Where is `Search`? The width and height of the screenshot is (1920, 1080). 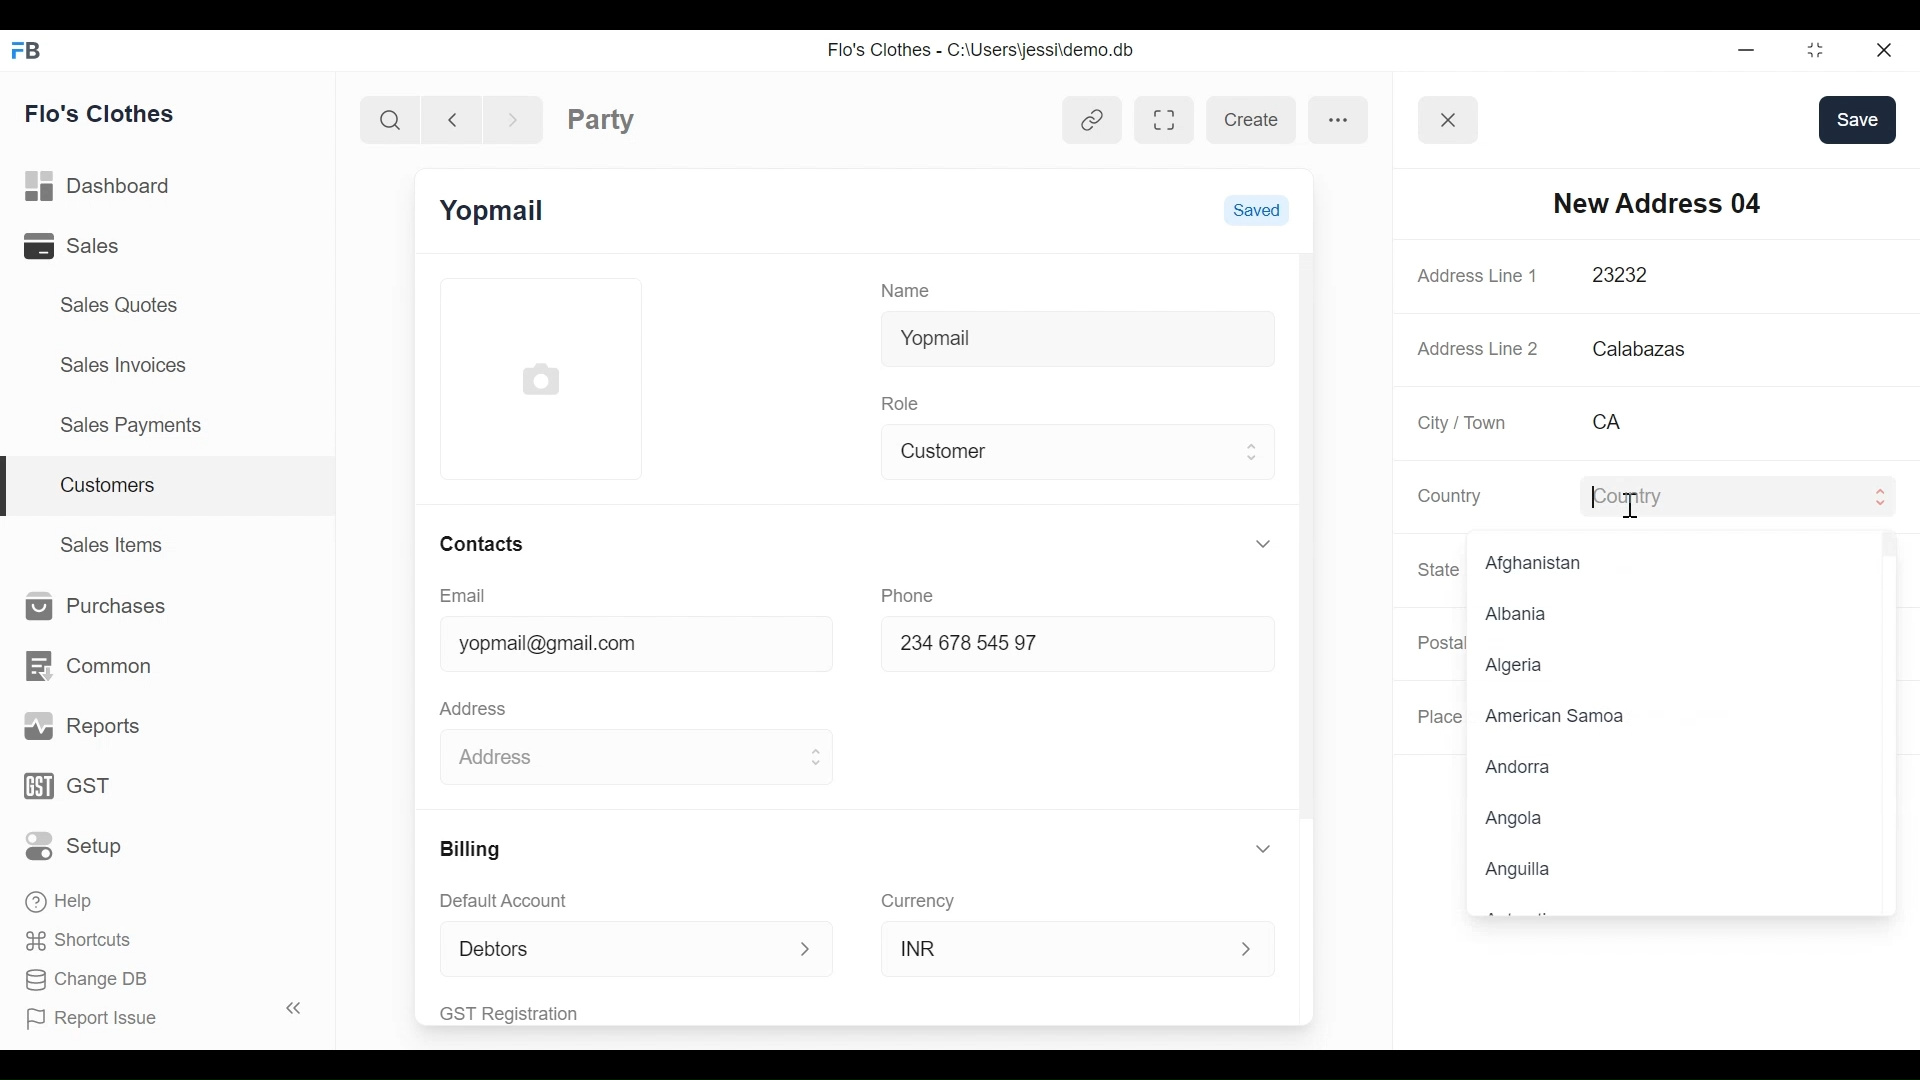 Search is located at coordinates (394, 119).